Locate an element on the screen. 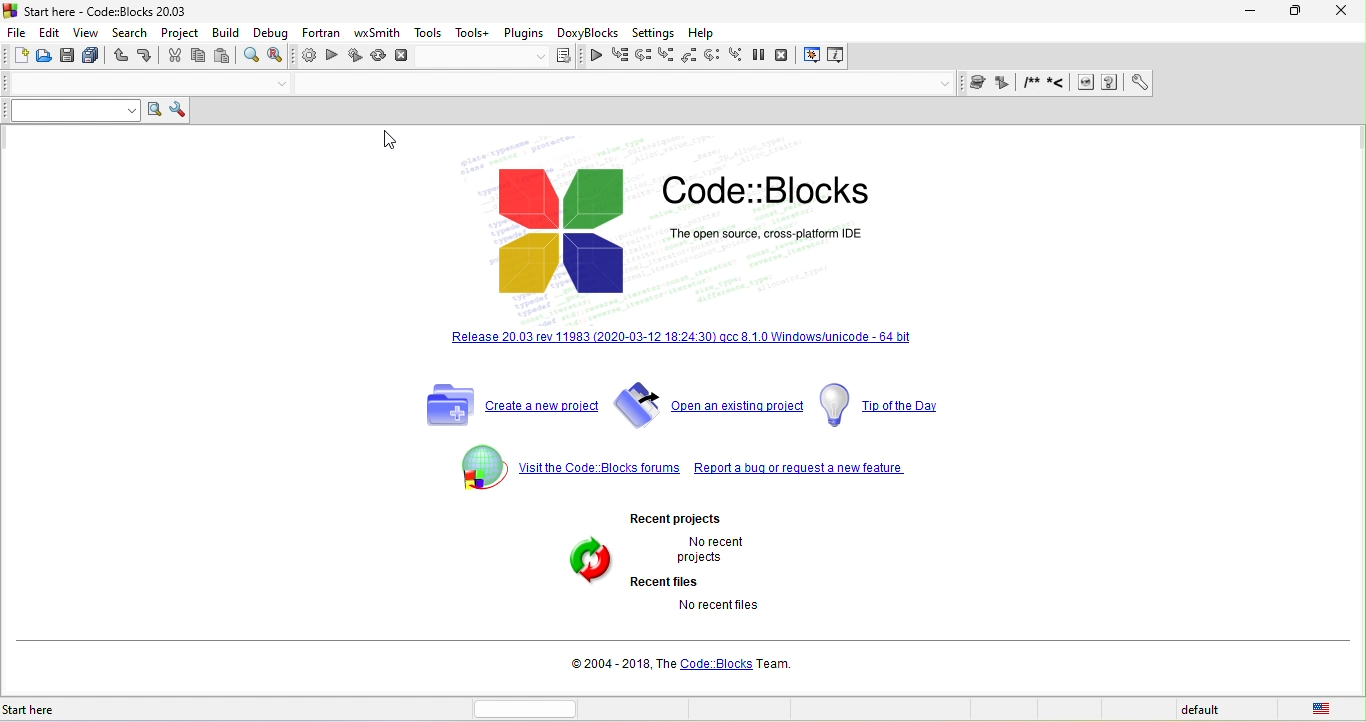  run is located at coordinates (332, 57).